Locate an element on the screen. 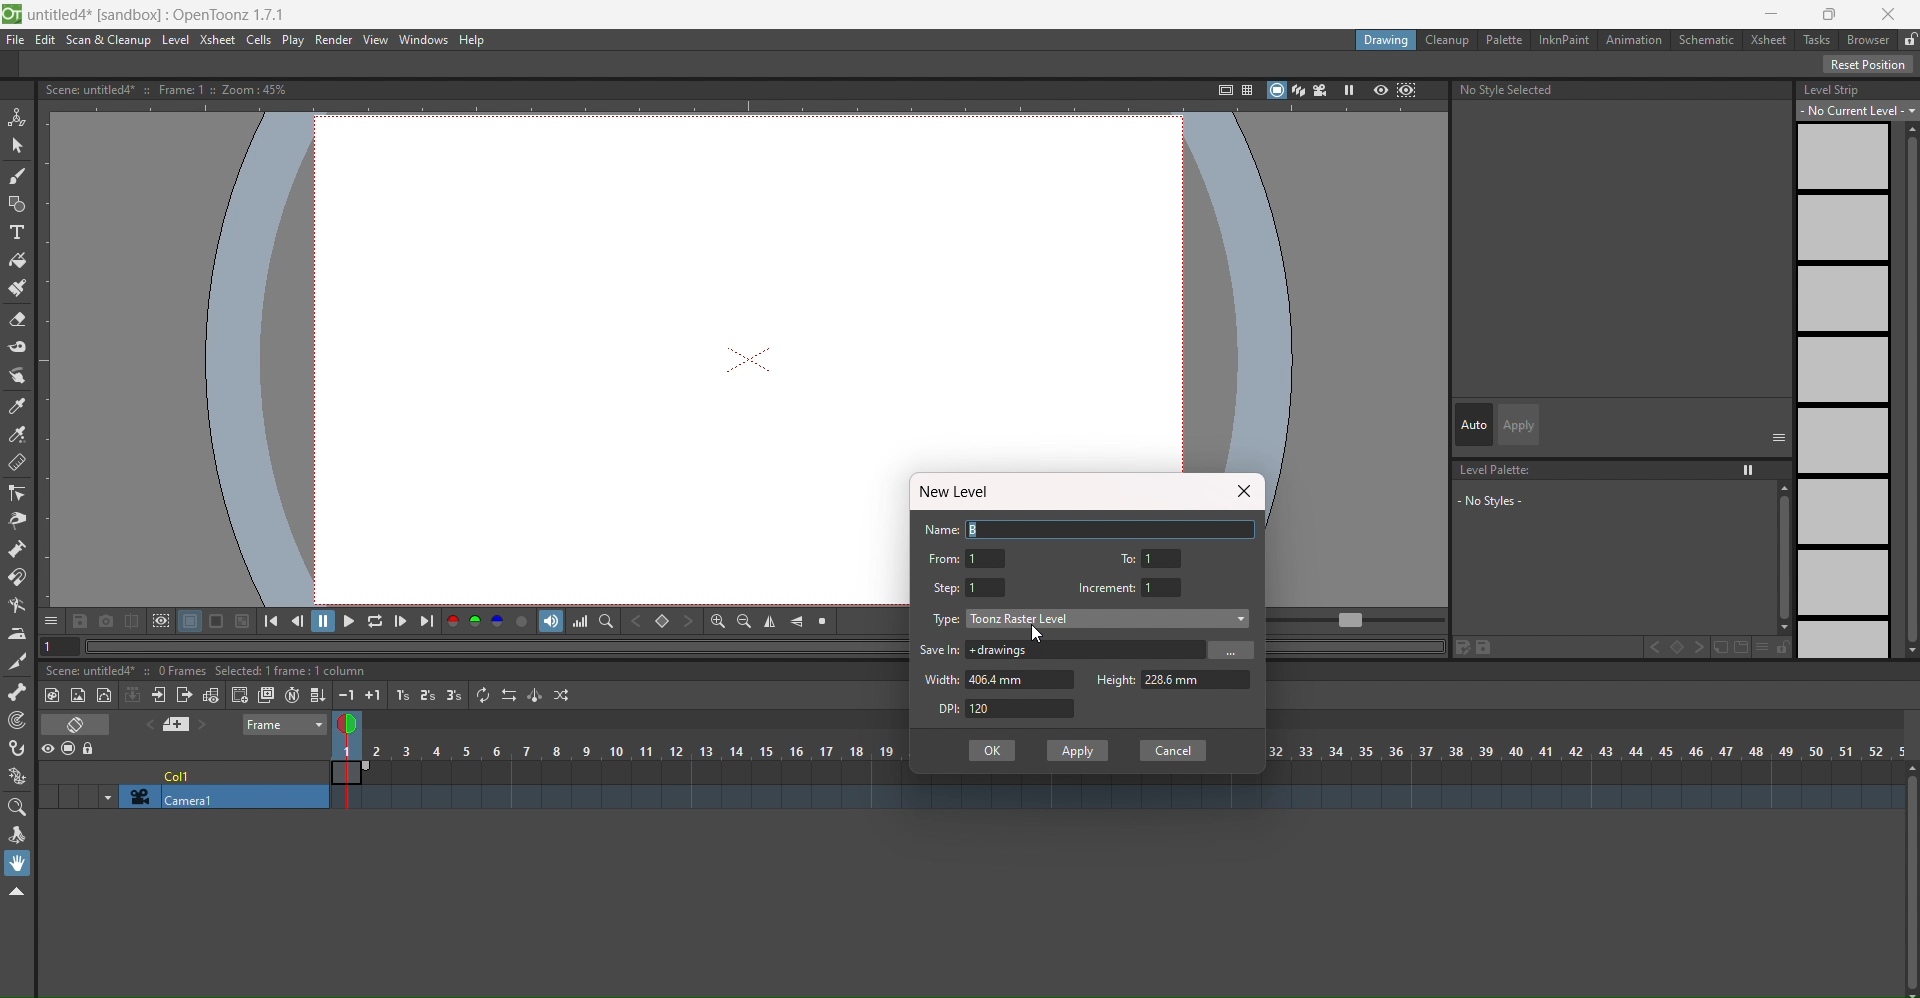  zoom out is located at coordinates (744, 621).